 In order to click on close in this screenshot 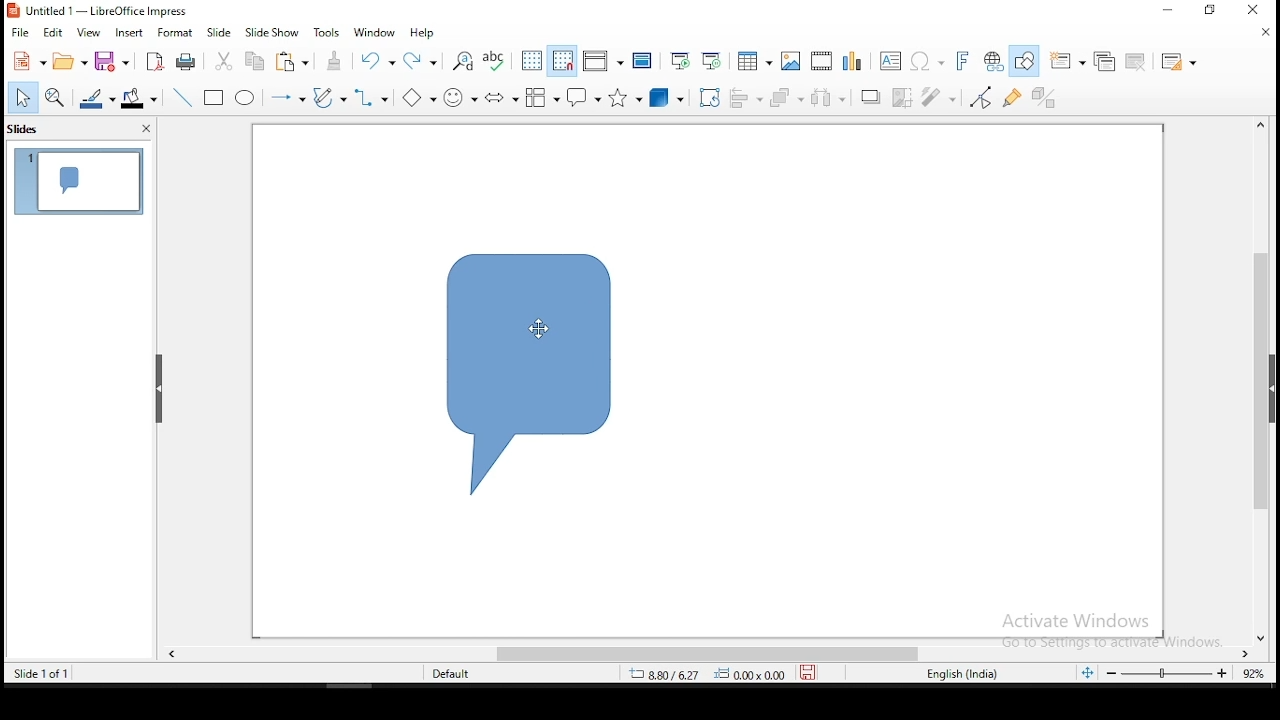, I will do `click(1268, 32)`.